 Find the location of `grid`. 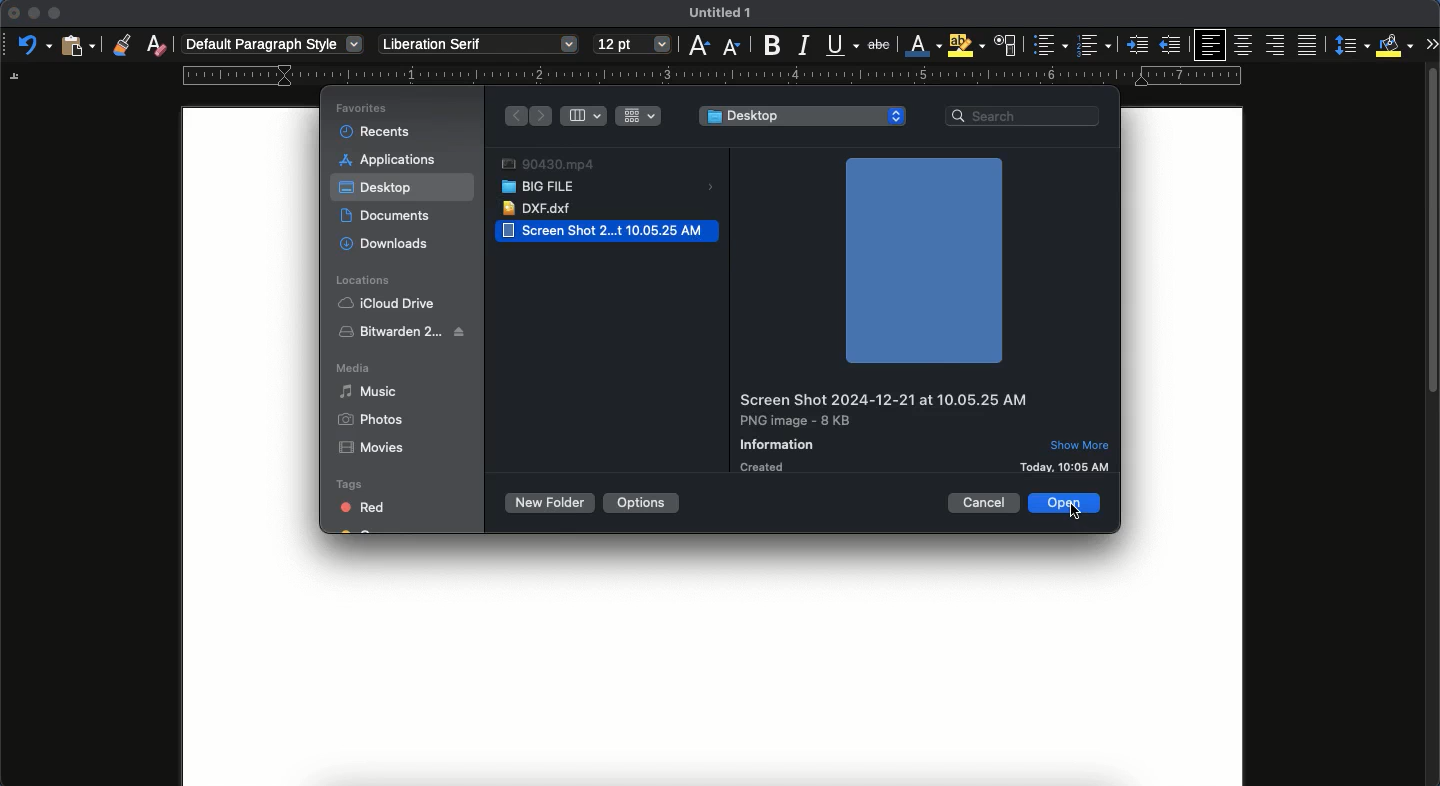

grid is located at coordinates (639, 116).